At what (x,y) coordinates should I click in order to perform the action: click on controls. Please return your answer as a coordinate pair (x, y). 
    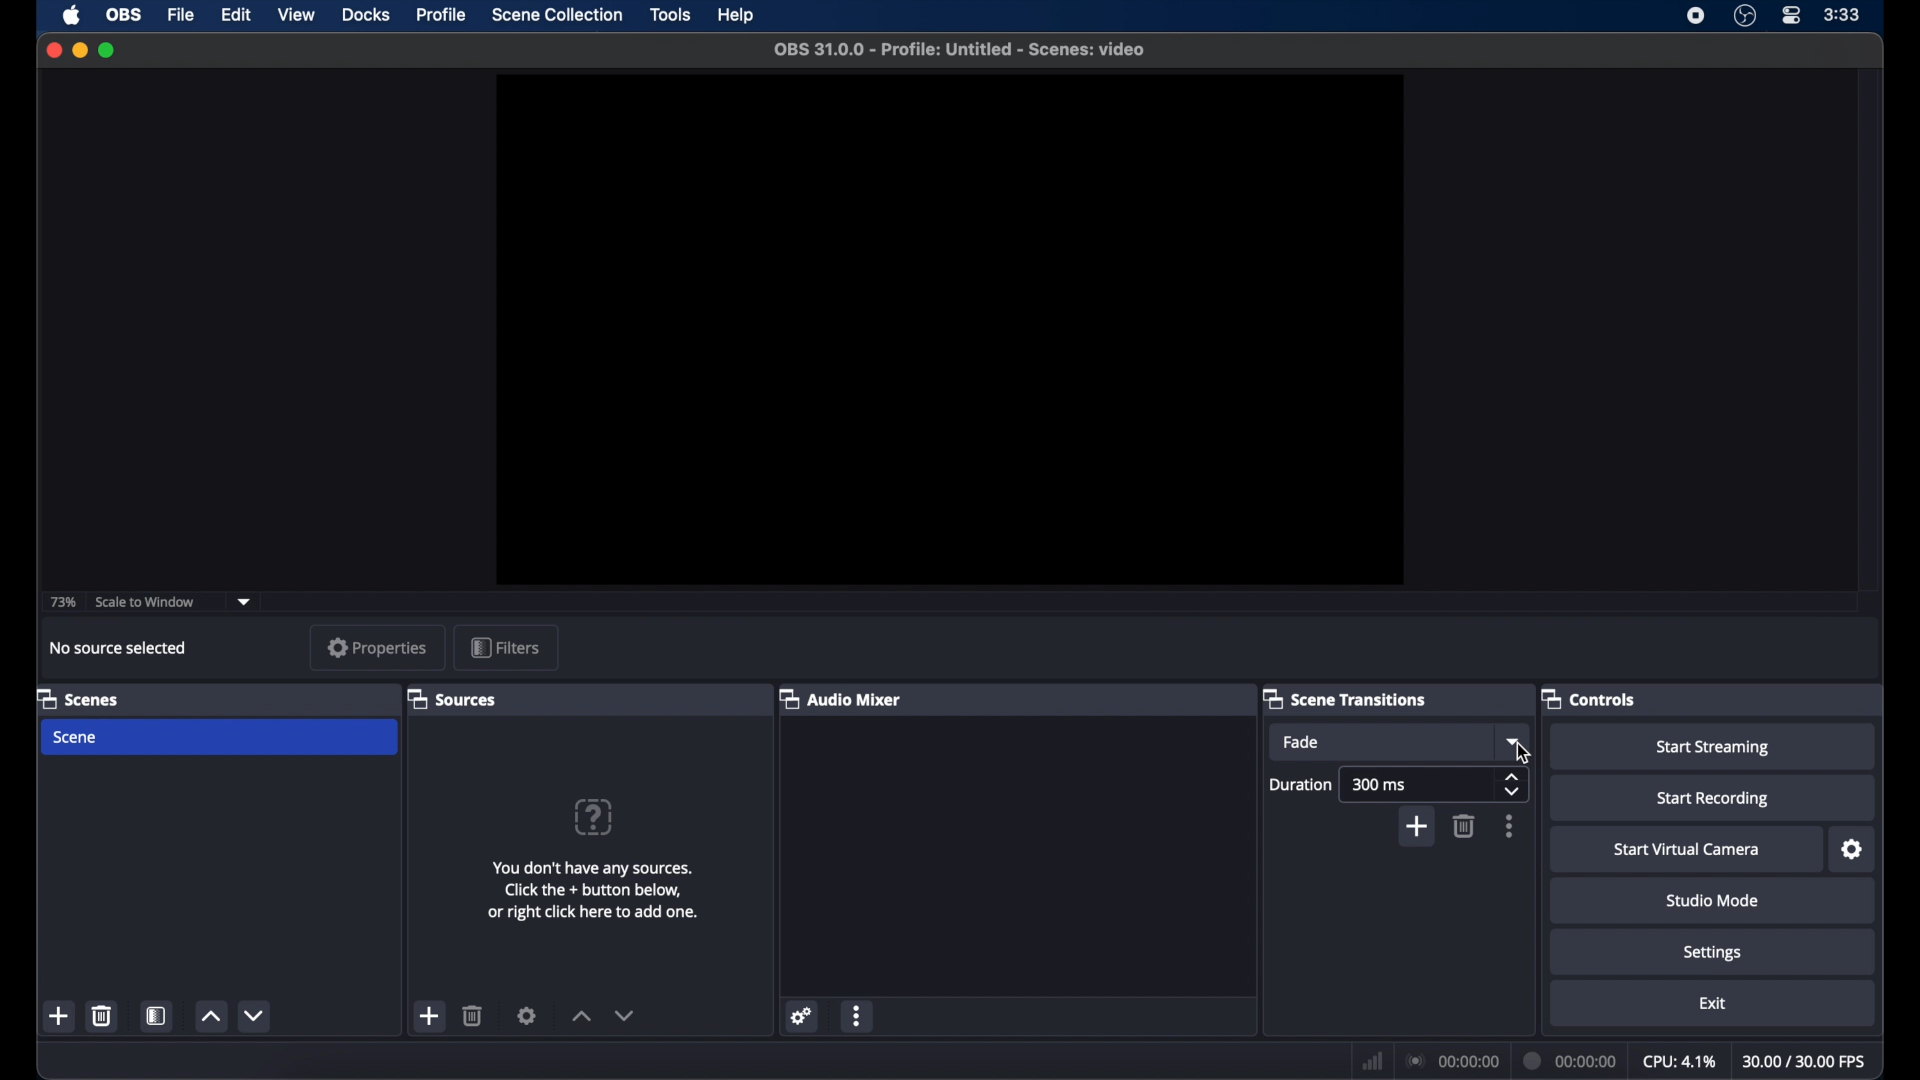
    Looking at the image, I should click on (1589, 698).